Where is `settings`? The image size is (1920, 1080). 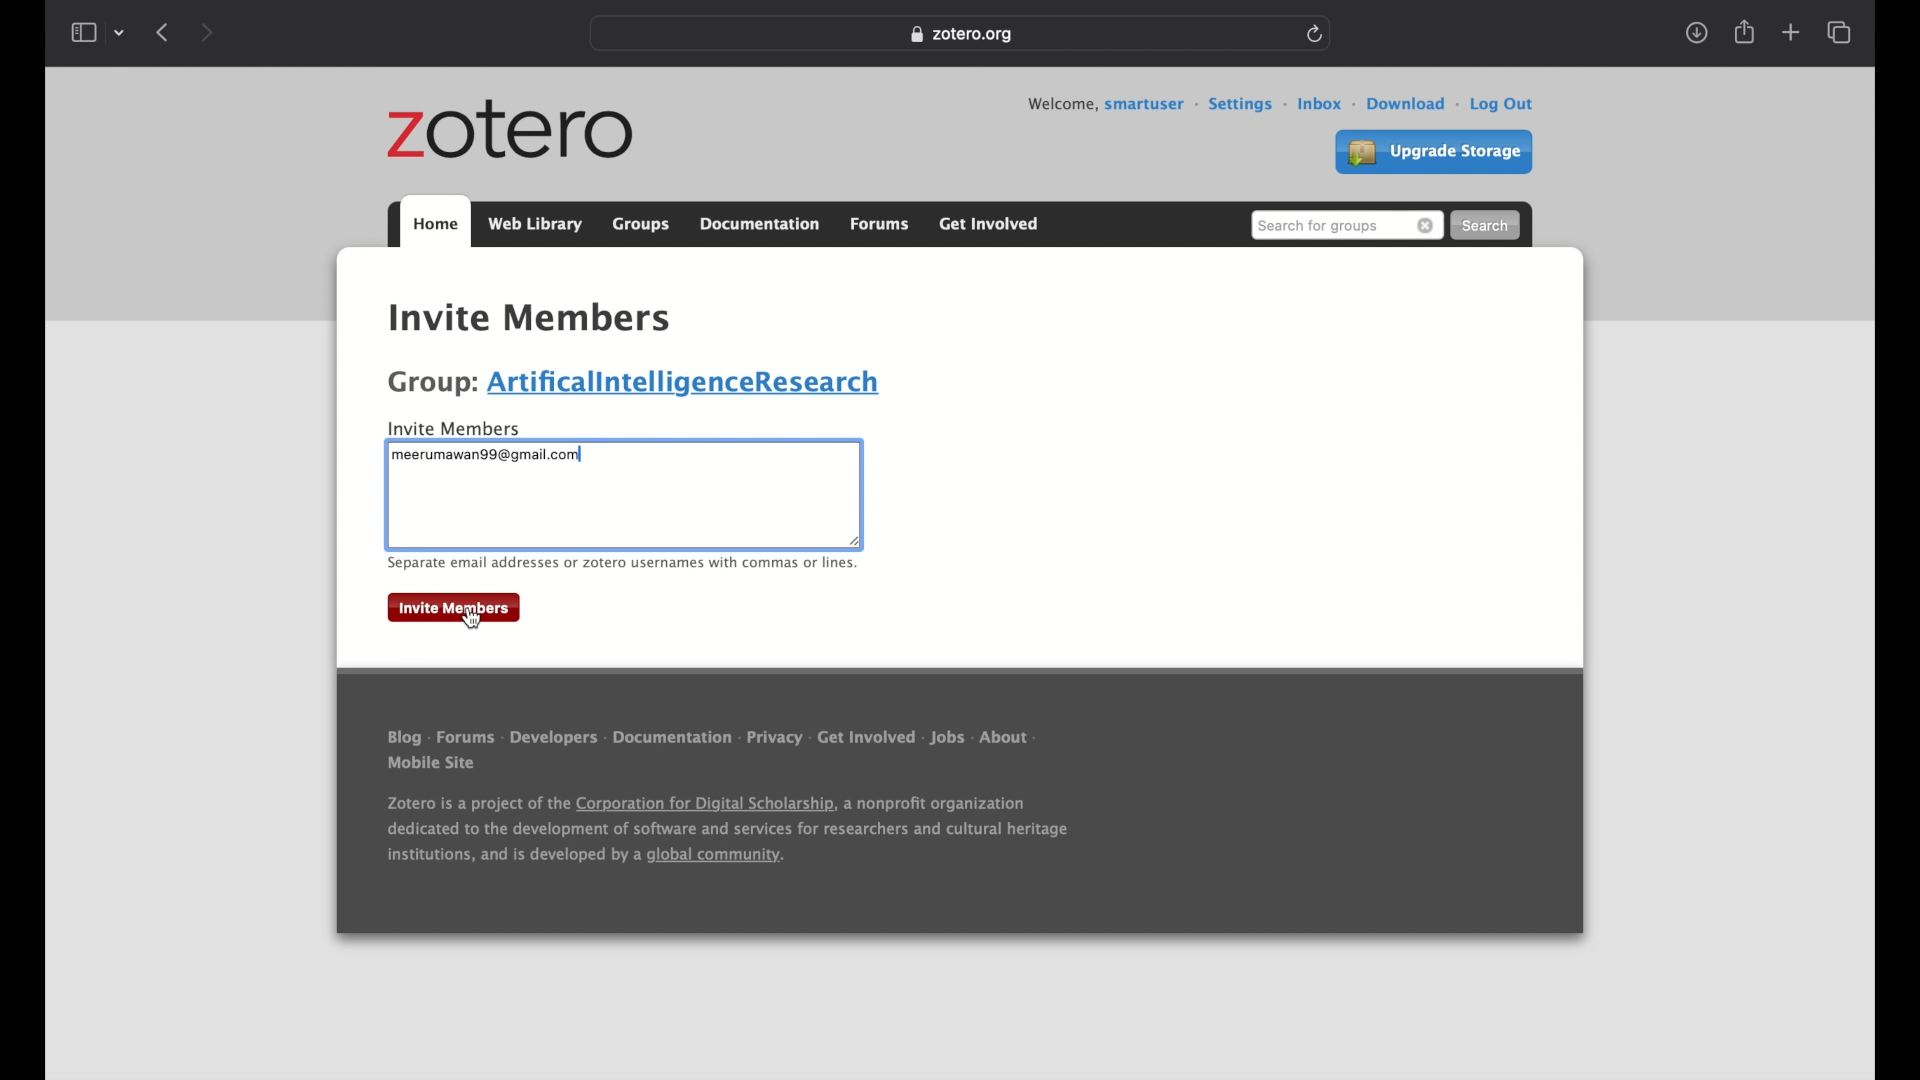
settings is located at coordinates (1248, 105).